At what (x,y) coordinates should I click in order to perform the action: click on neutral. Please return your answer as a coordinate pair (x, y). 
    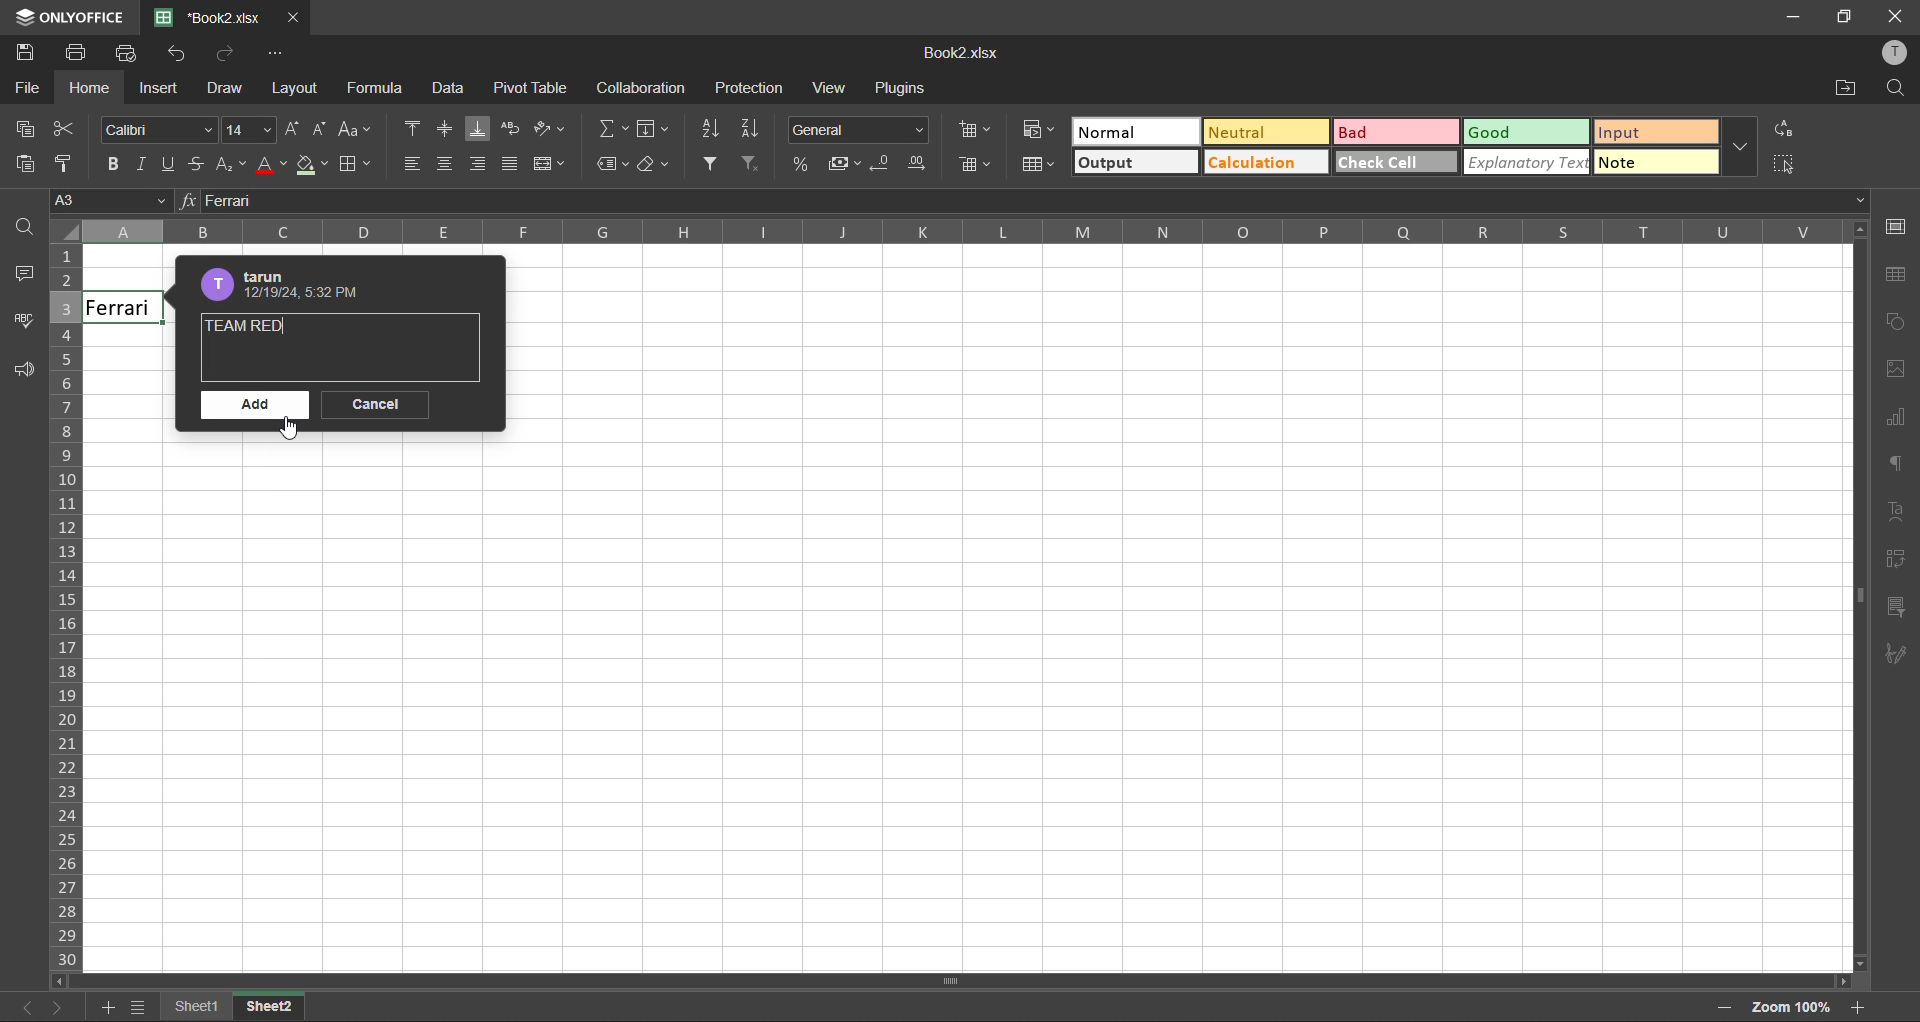
    Looking at the image, I should click on (1265, 131).